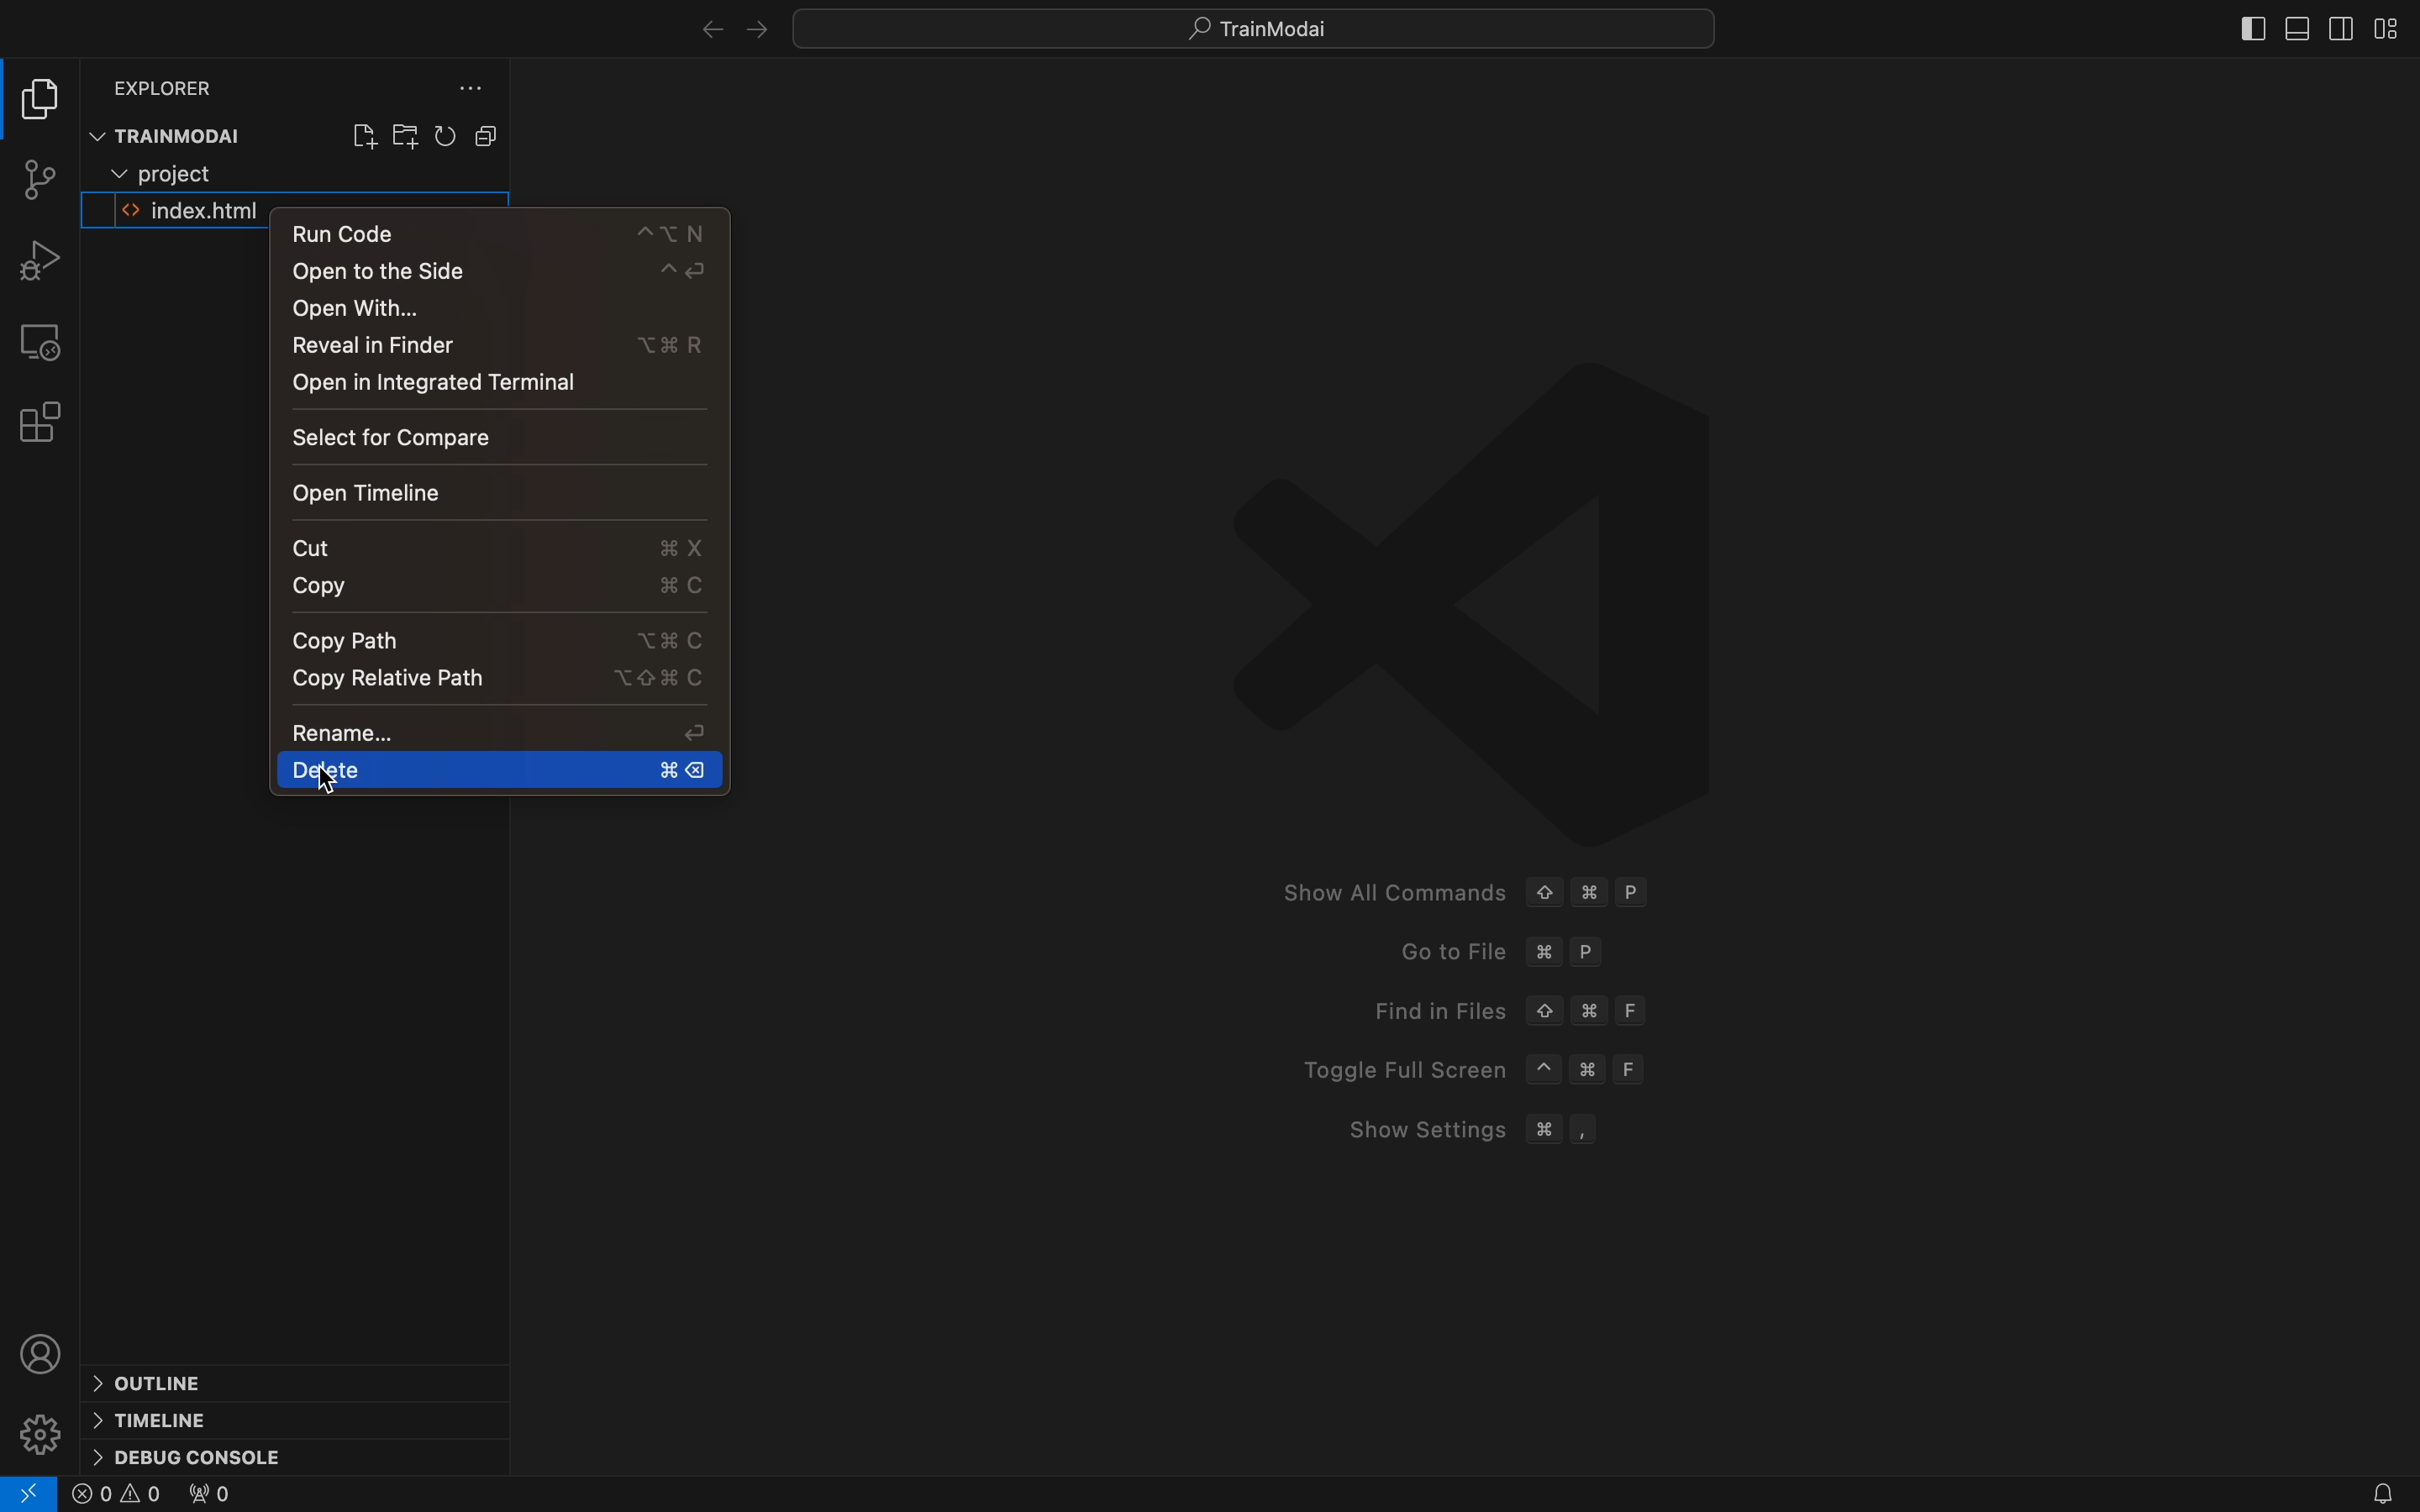 Image resolution: width=2420 pixels, height=1512 pixels. Describe the element at coordinates (2251, 32) in the screenshot. I see `closebar` at that location.